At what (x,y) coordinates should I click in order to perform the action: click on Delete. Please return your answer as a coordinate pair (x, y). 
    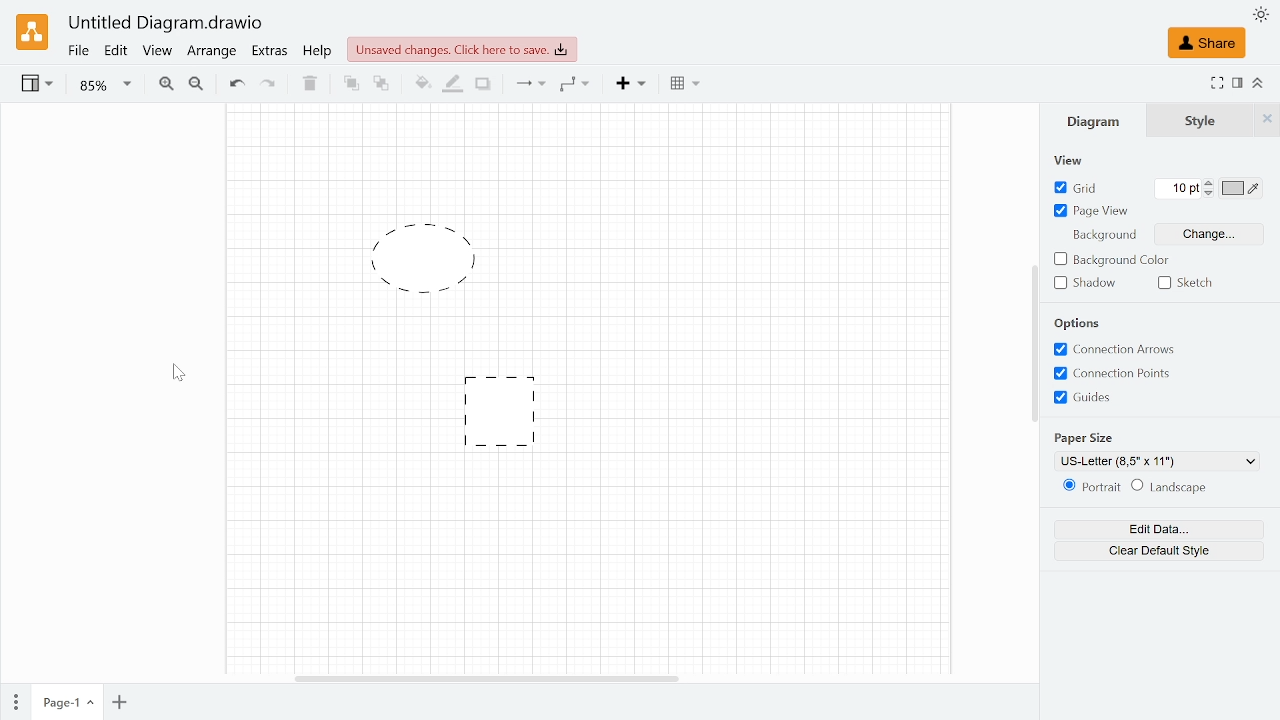
    Looking at the image, I should click on (307, 84).